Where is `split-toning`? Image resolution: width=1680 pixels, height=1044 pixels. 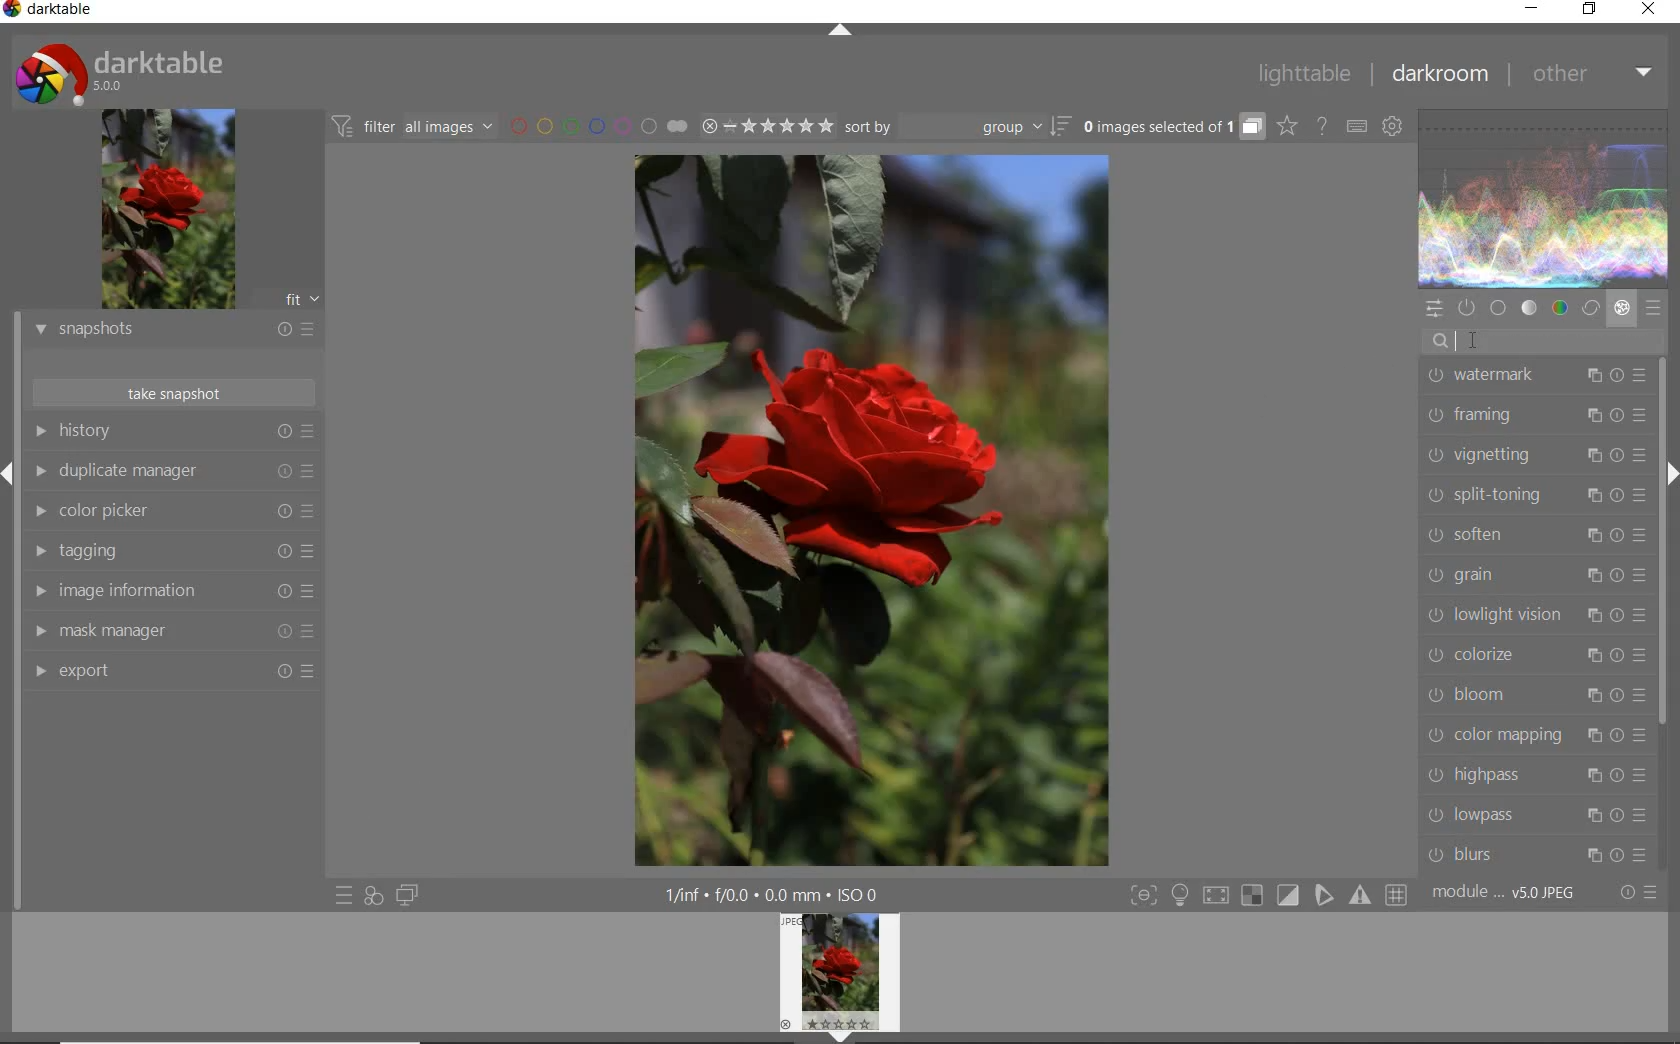
split-toning is located at coordinates (1532, 494).